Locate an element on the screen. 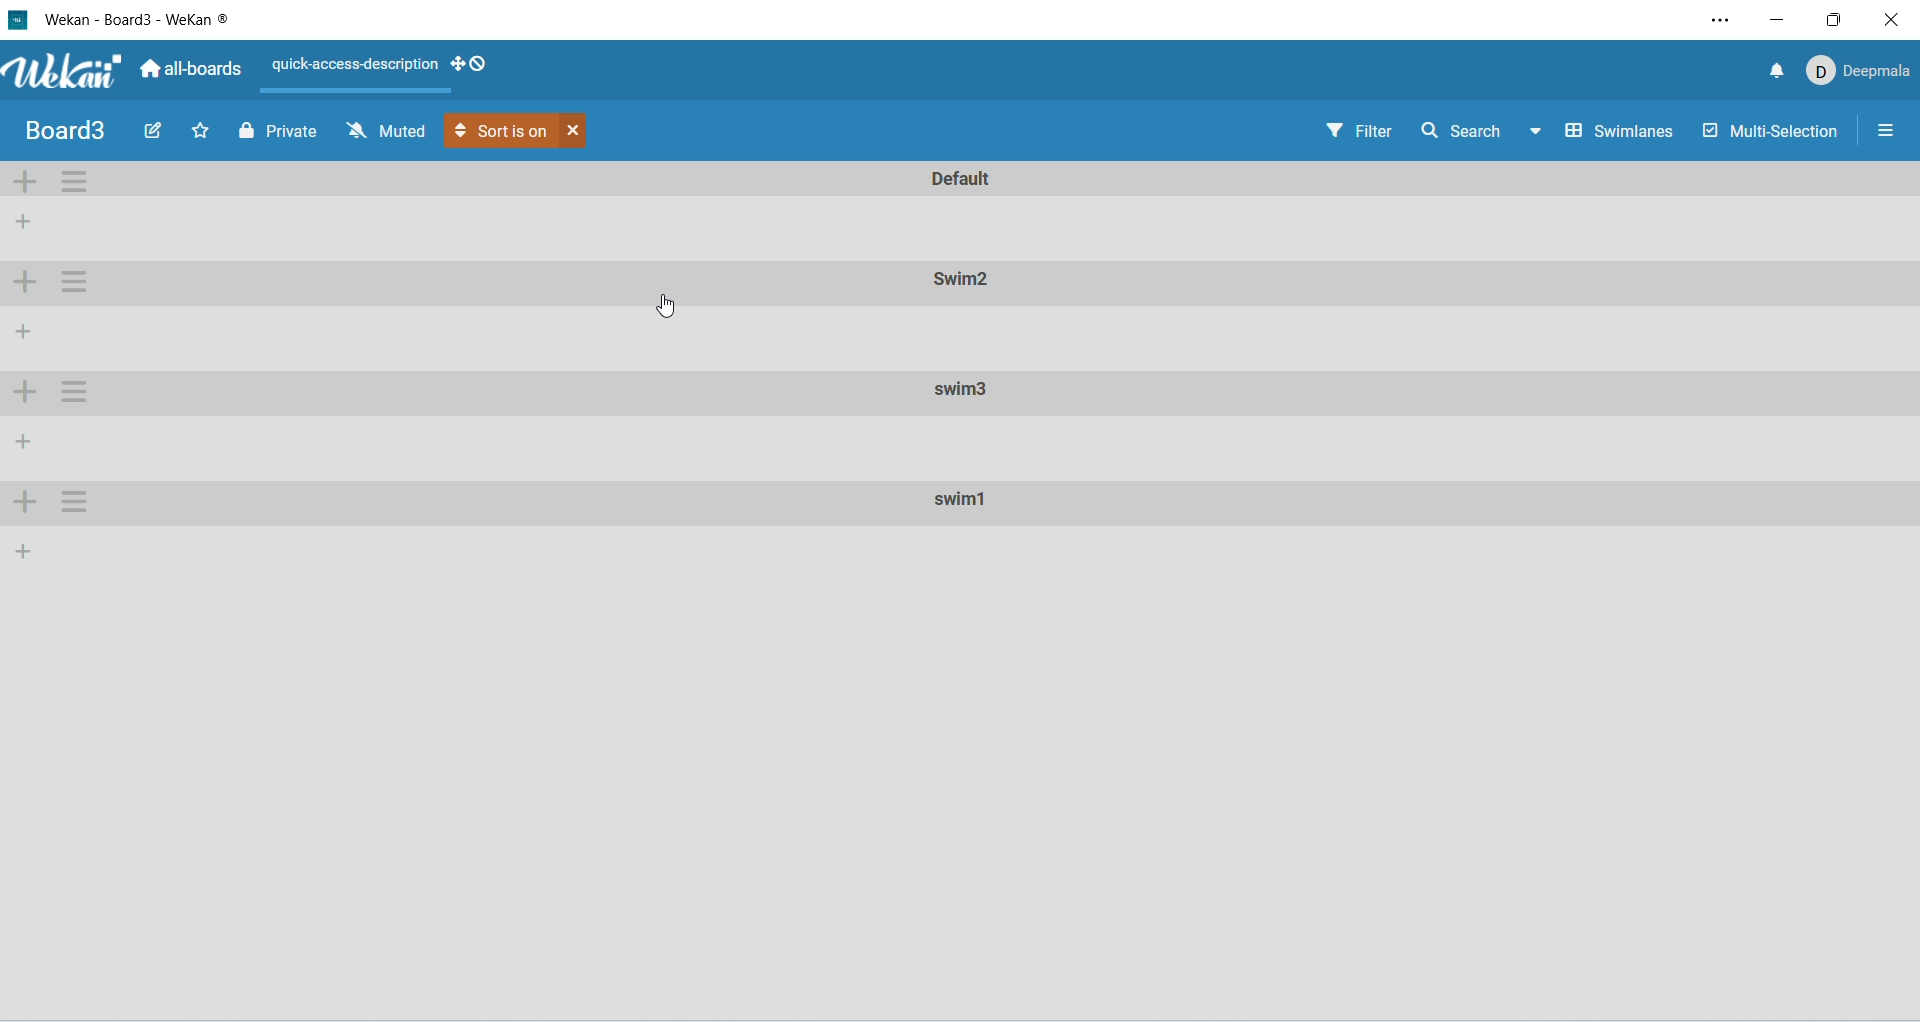 The height and width of the screenshot is (1022, 1920). add list is located at coordinates (22, 437).